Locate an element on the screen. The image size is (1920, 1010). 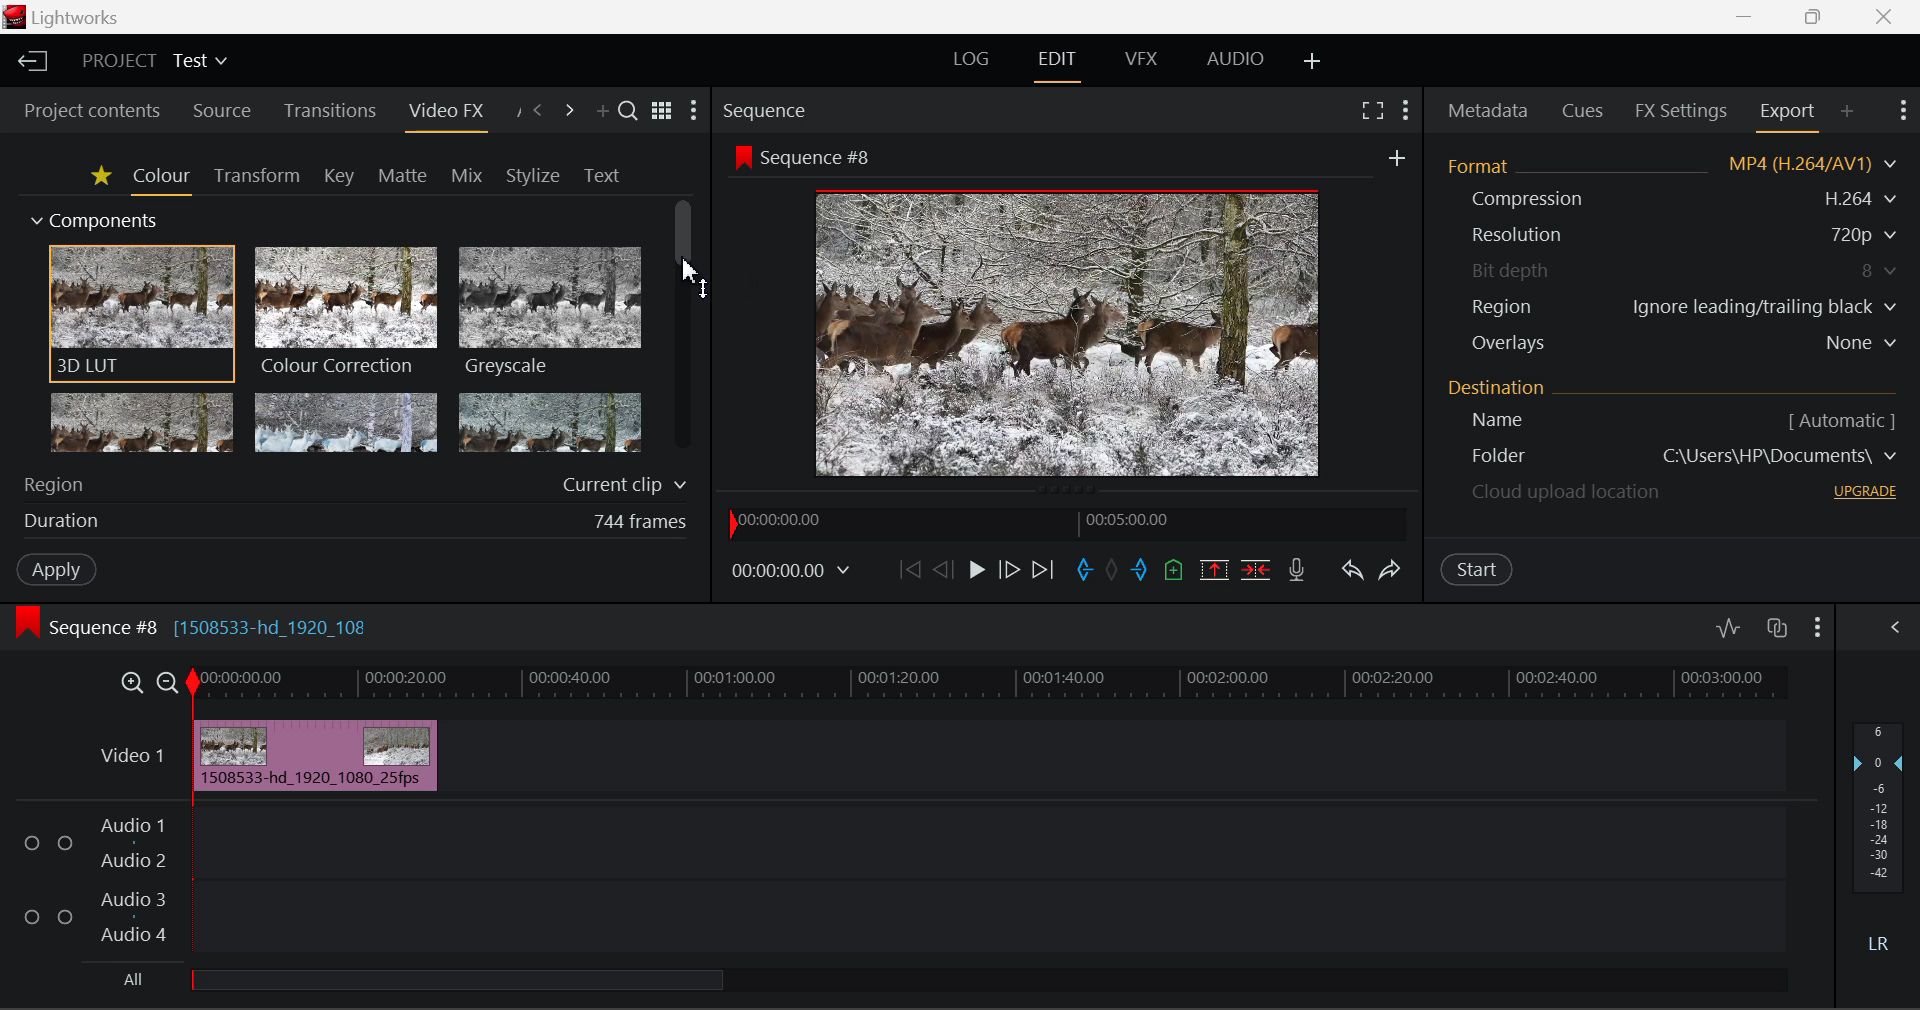
Scroll Bar is located at coordinates (684, 329).